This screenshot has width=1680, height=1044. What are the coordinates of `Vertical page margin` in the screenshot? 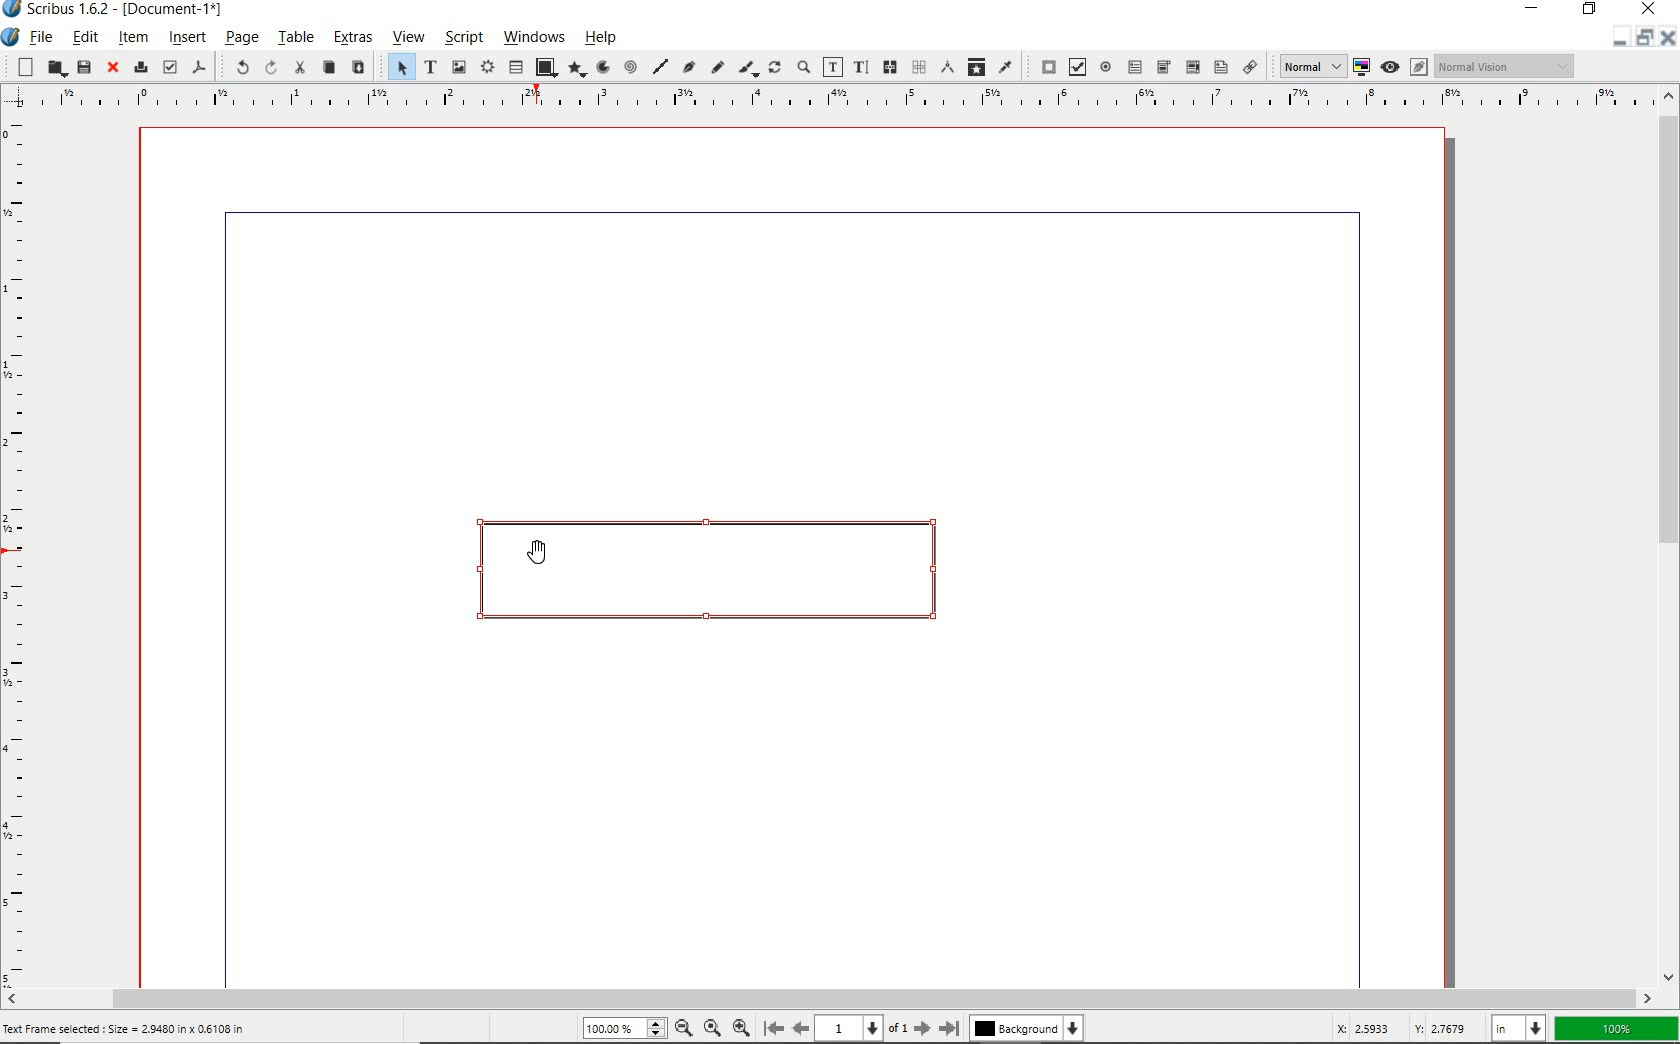 It's located at (821, 100).